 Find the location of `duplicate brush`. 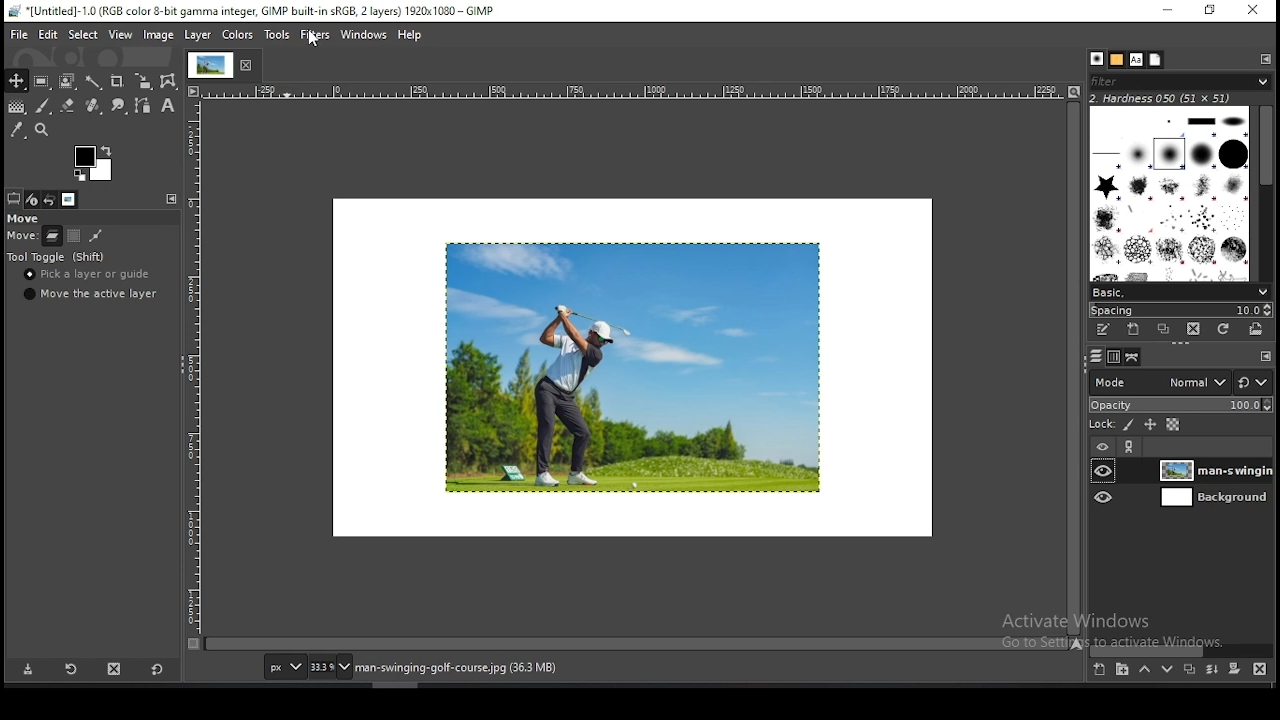

duplicate brush is located at coordinates (1162, 330).